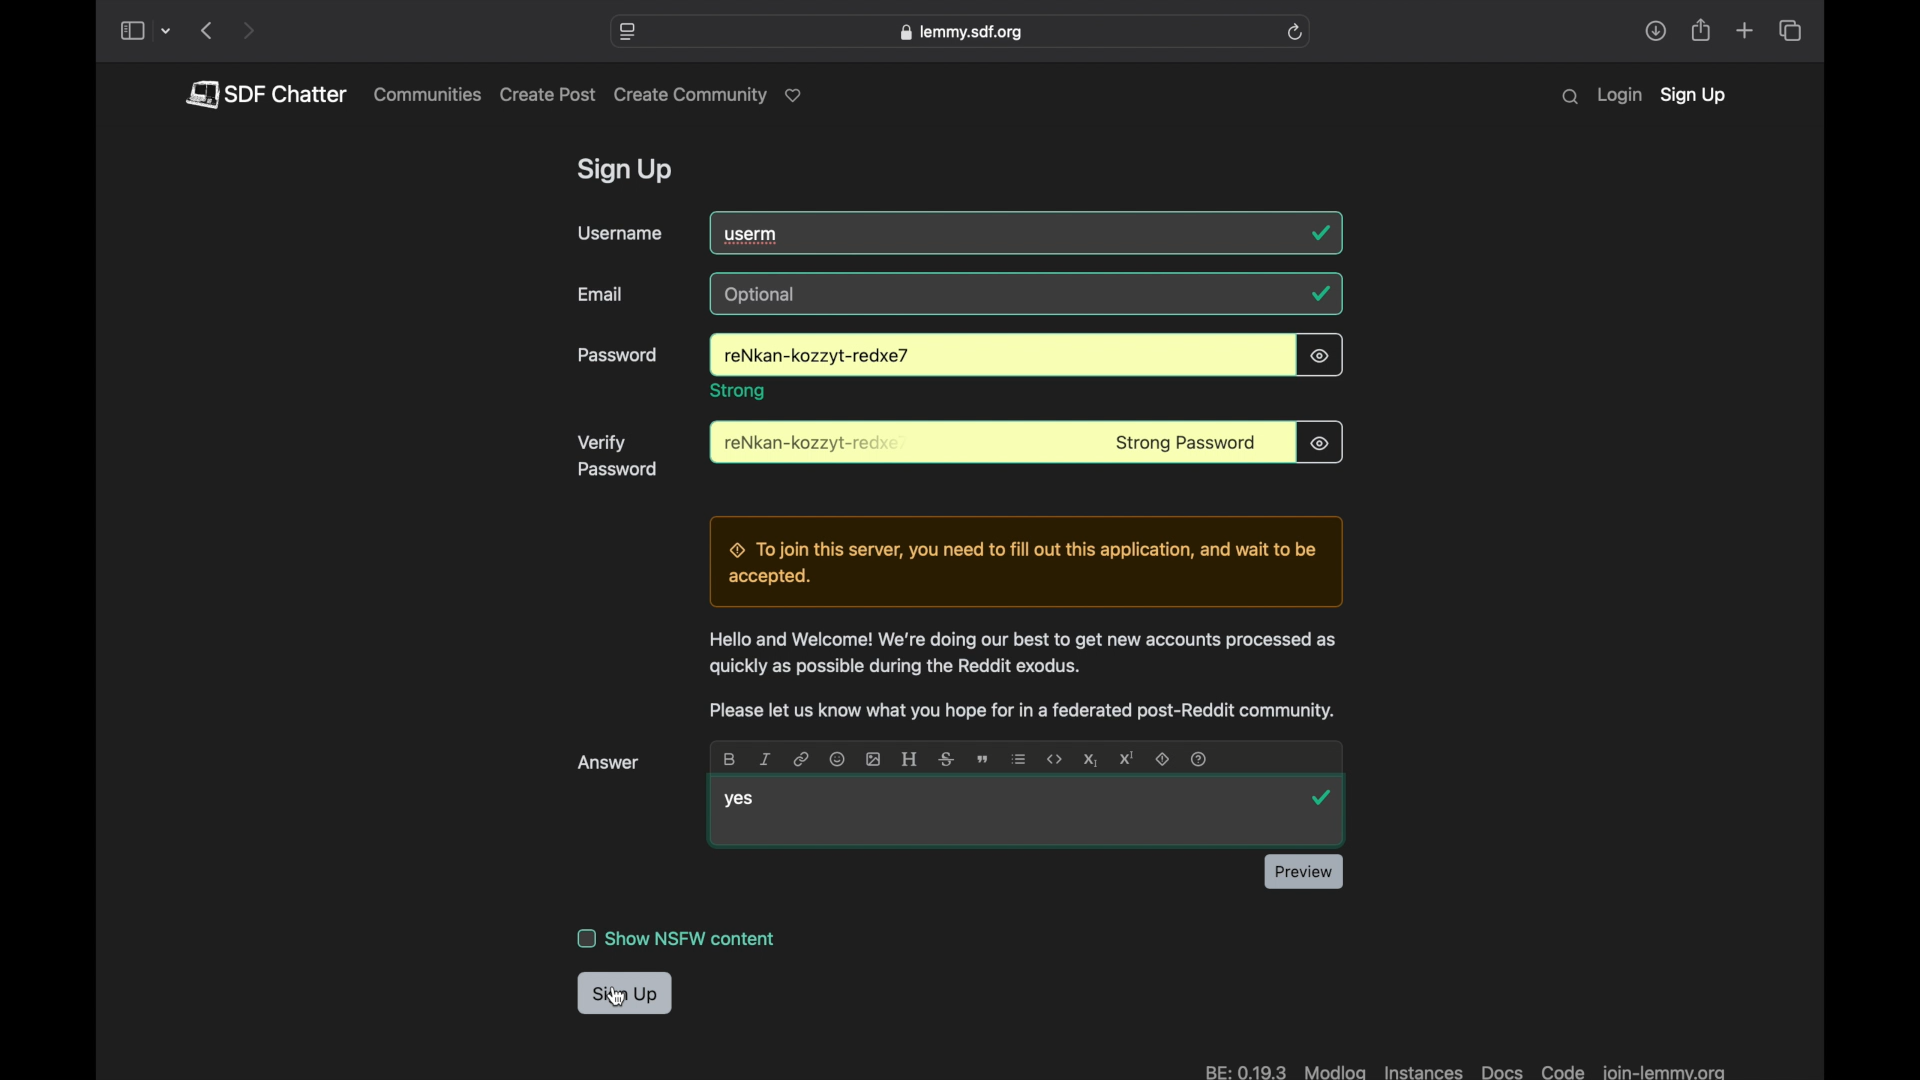 Image resolution: width=1920 pixels, height=1080 pixels. Describe the element at coordinates (610, 763) in the screenshot. I see `answer` at that location.